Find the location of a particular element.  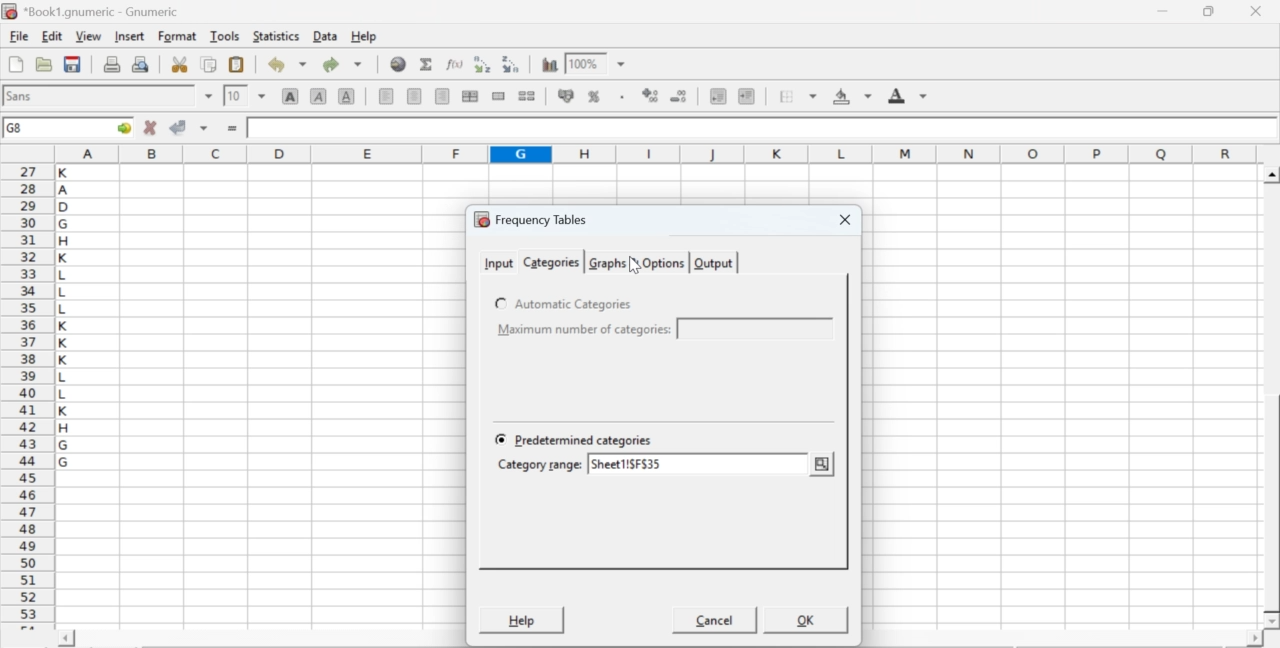

save current workbook is located at coordinates (73, 64).